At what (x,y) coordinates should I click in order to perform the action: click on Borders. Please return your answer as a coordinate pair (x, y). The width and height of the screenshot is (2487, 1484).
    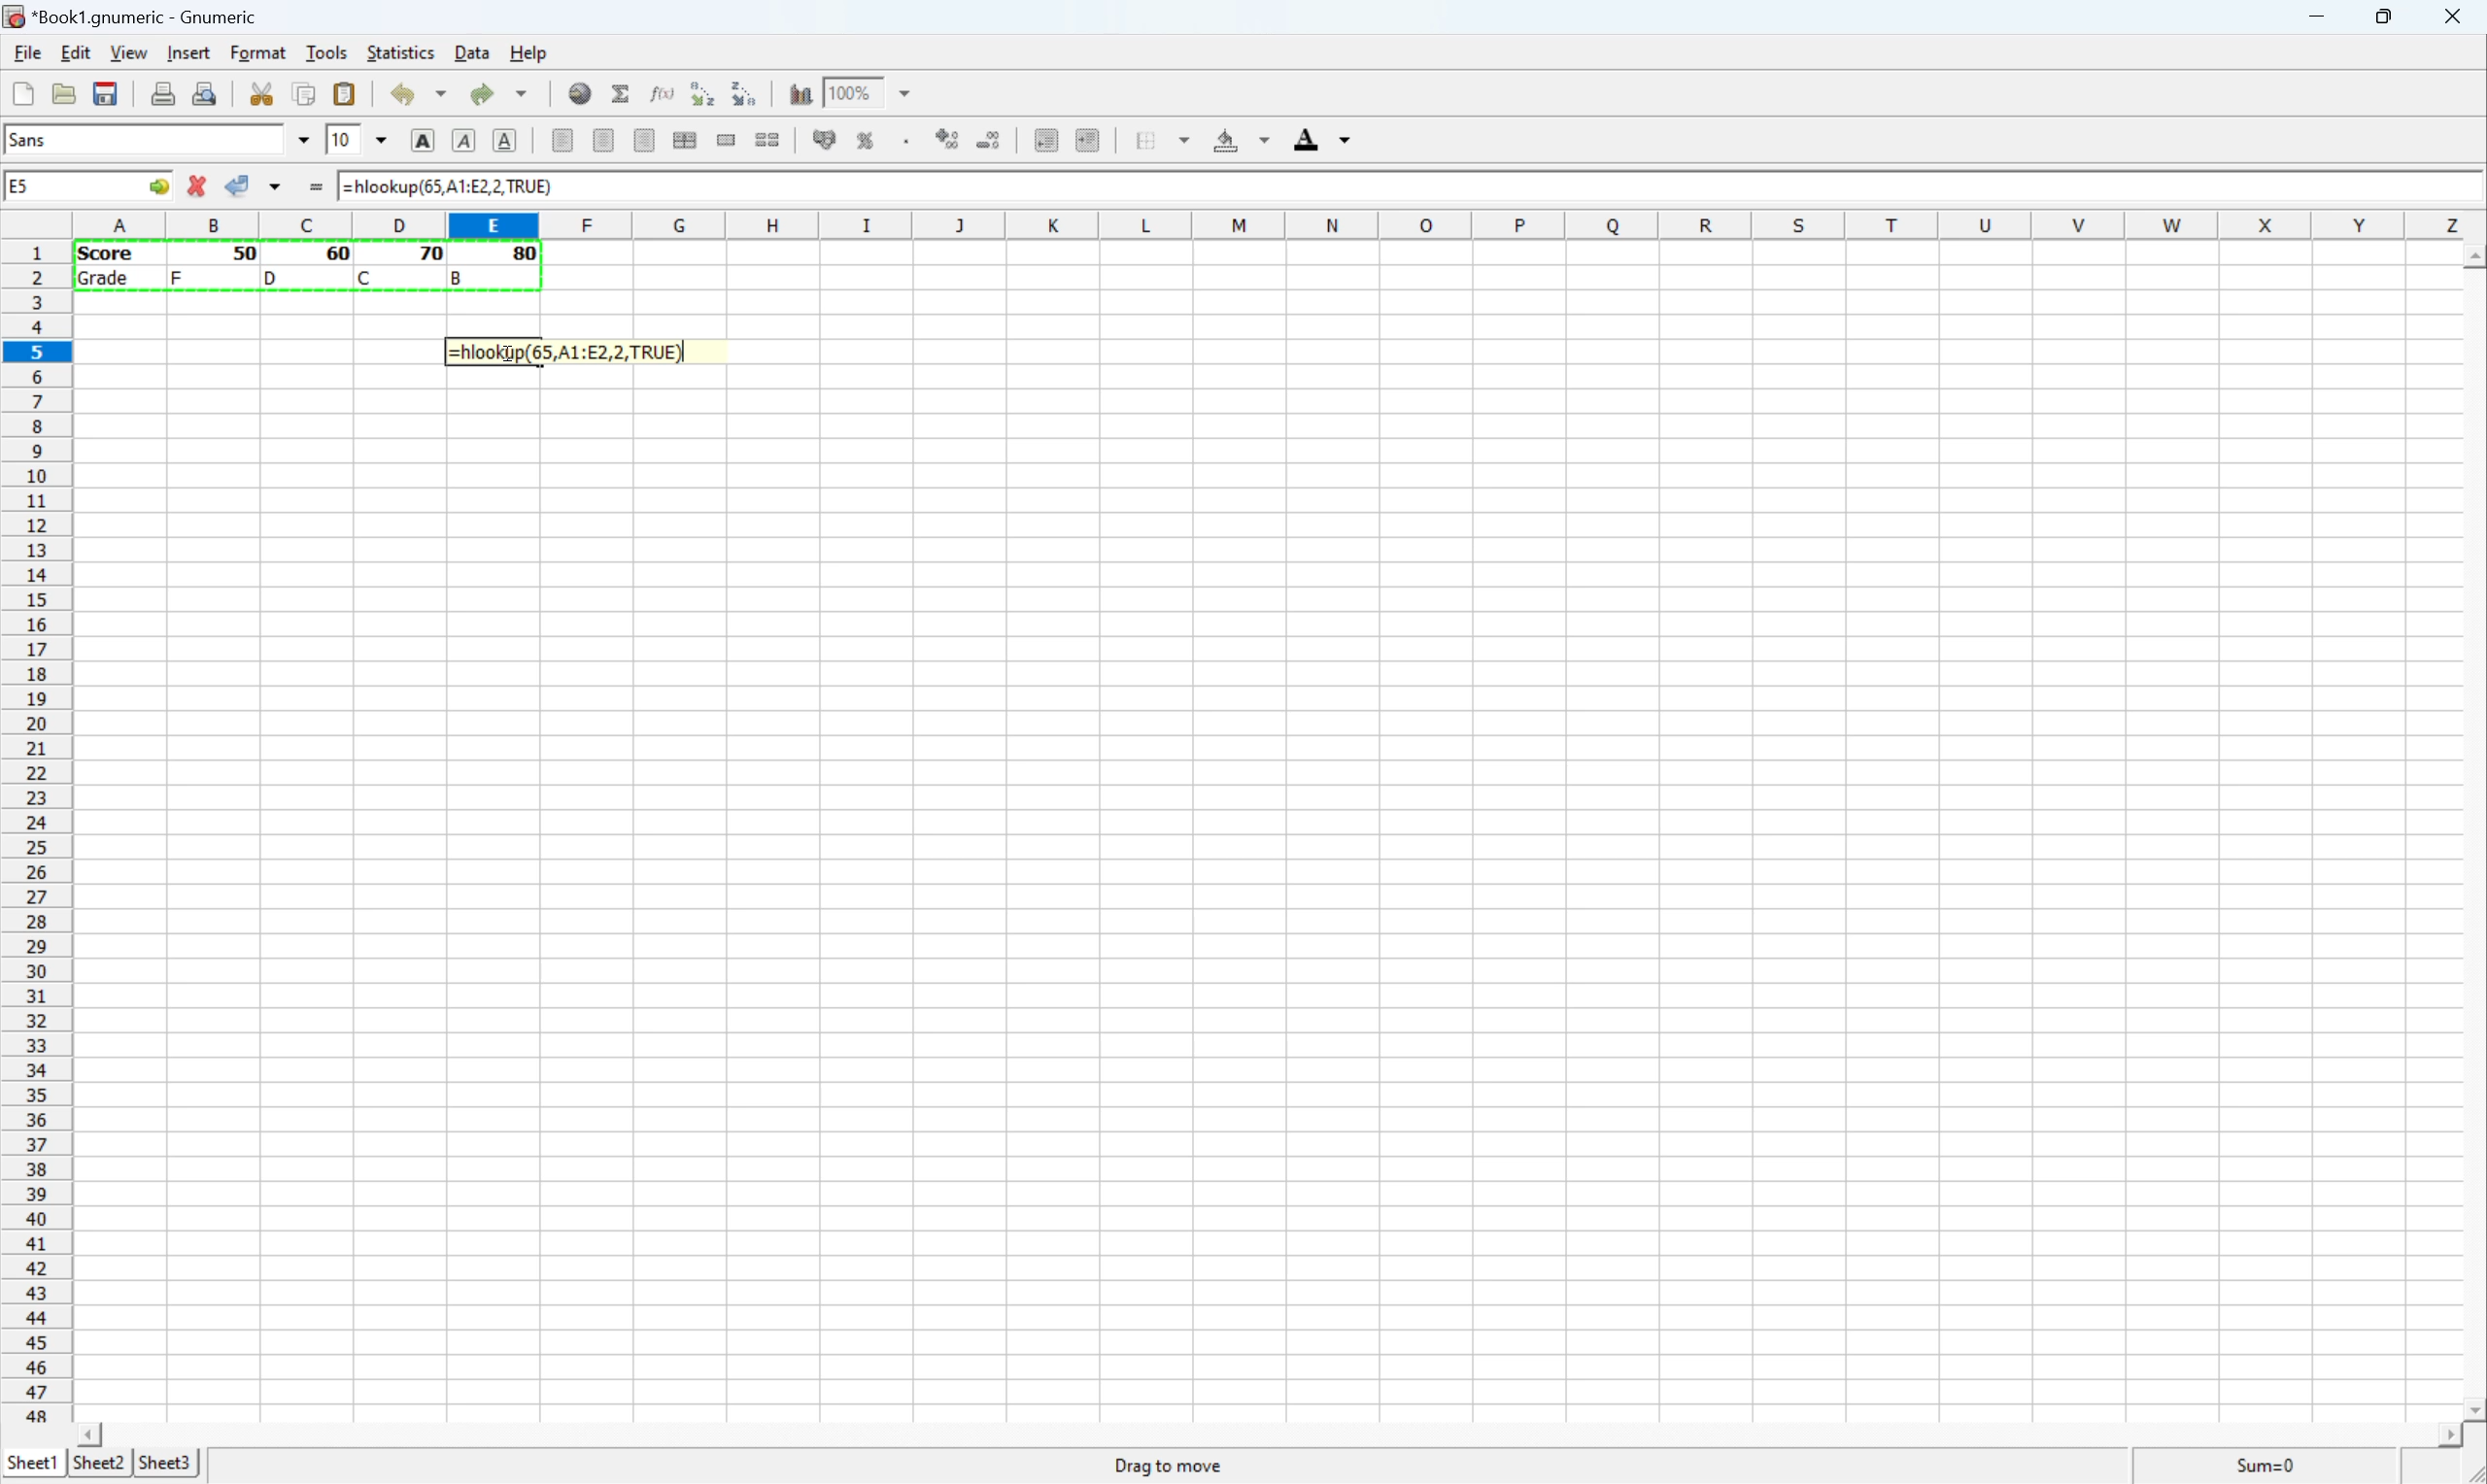
    Looking at the image, I should click on (1165, 138).